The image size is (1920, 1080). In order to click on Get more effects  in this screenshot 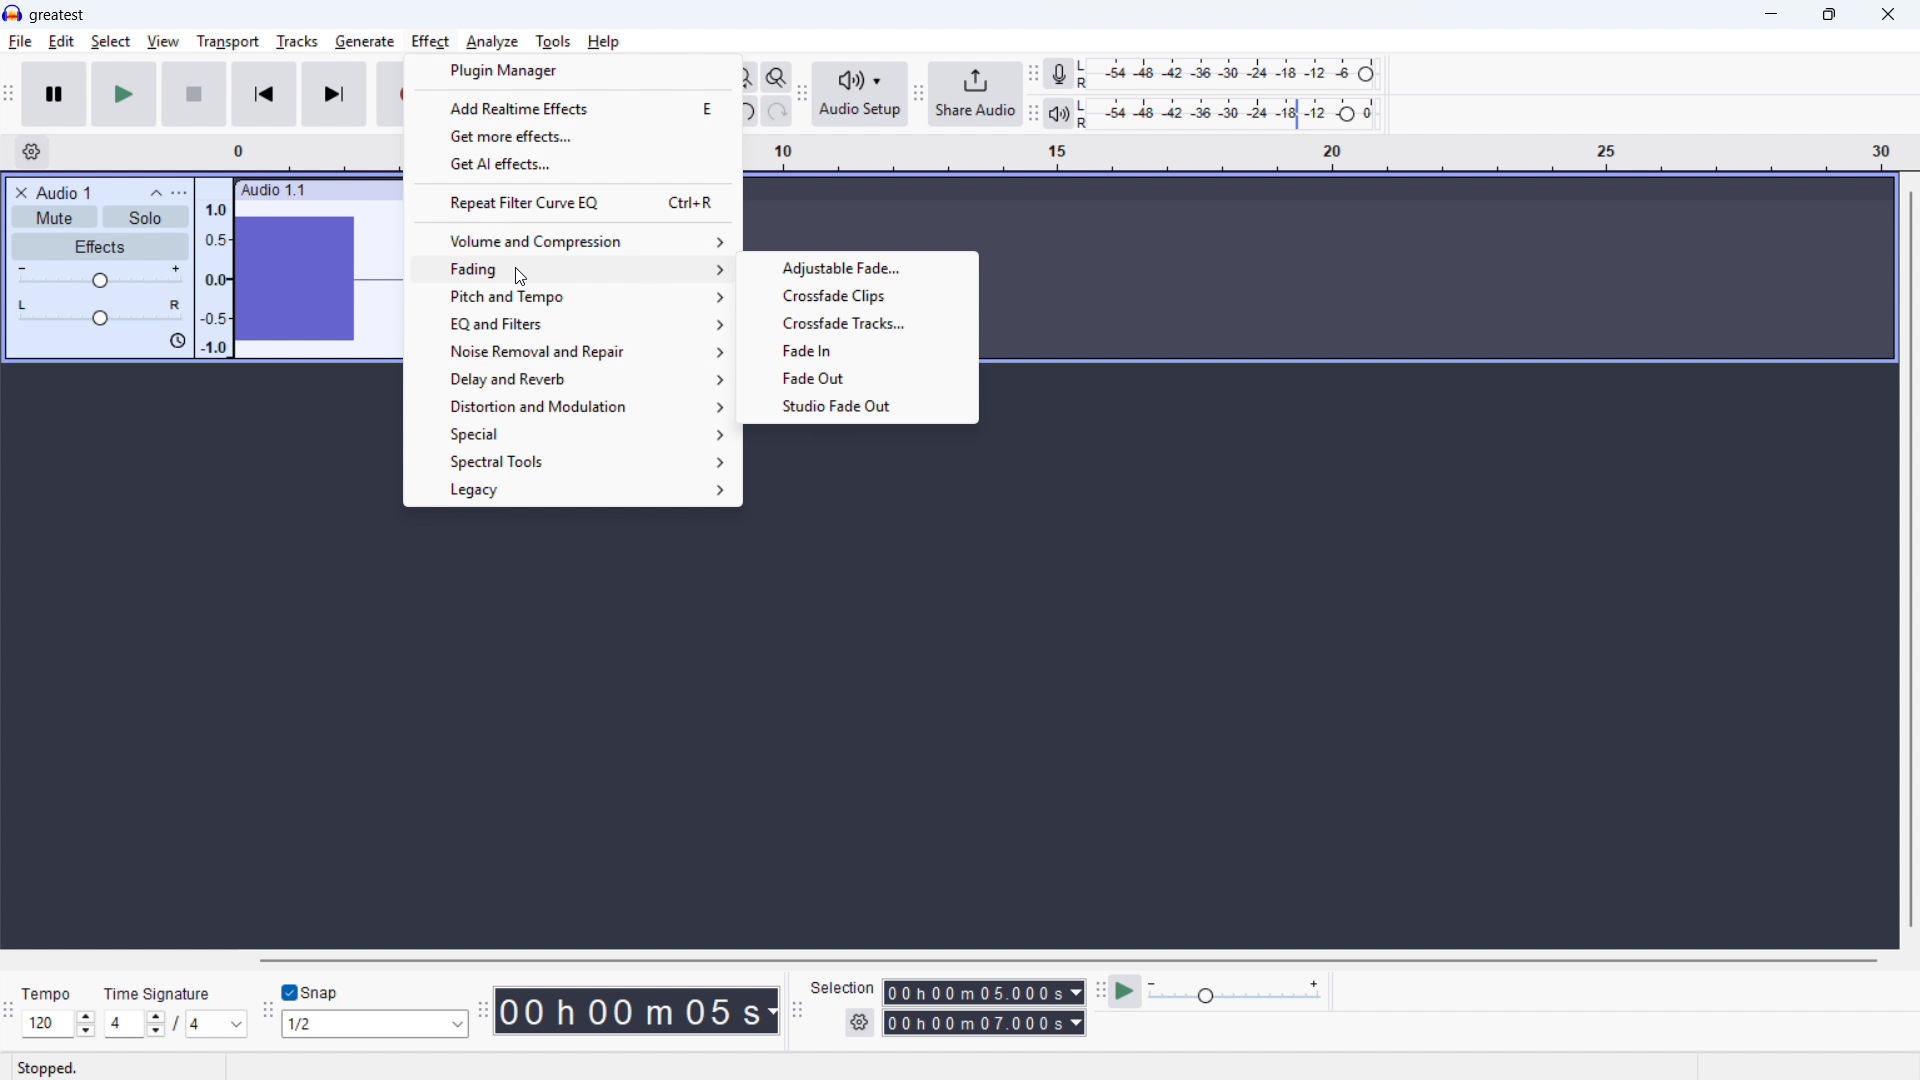, I will do `click(572, 136)`.